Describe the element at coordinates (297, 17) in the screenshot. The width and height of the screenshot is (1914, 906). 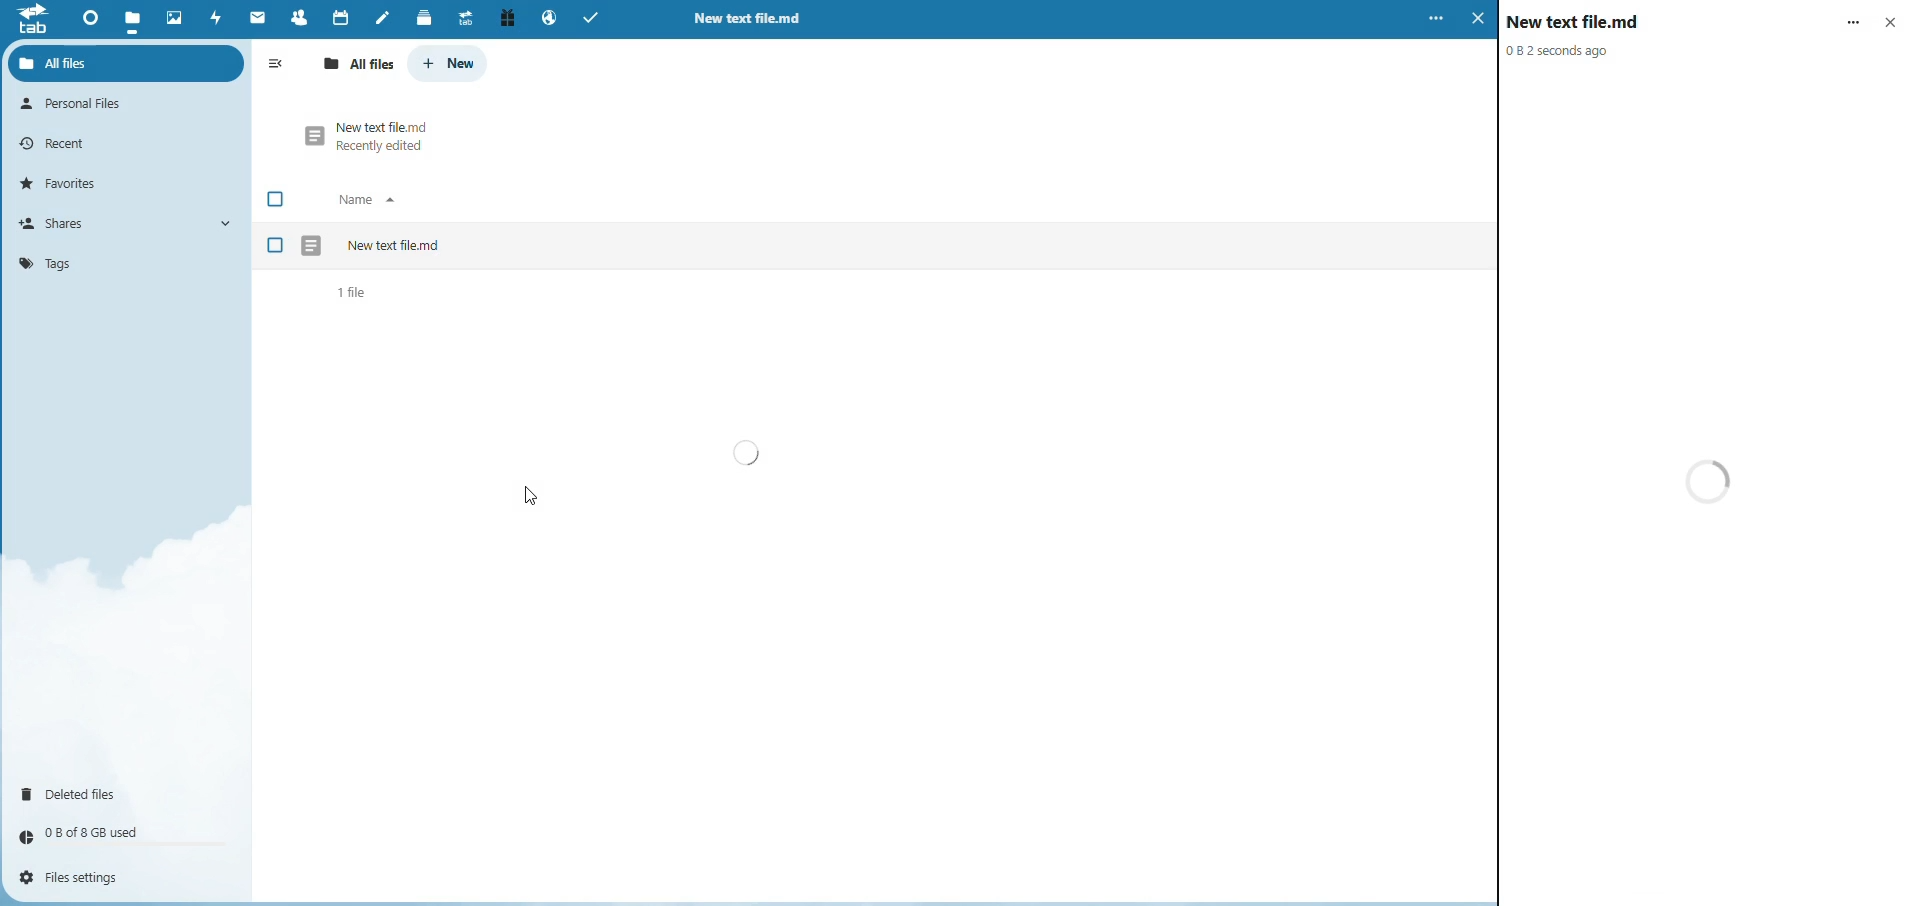
I see `Contacts` at that location.